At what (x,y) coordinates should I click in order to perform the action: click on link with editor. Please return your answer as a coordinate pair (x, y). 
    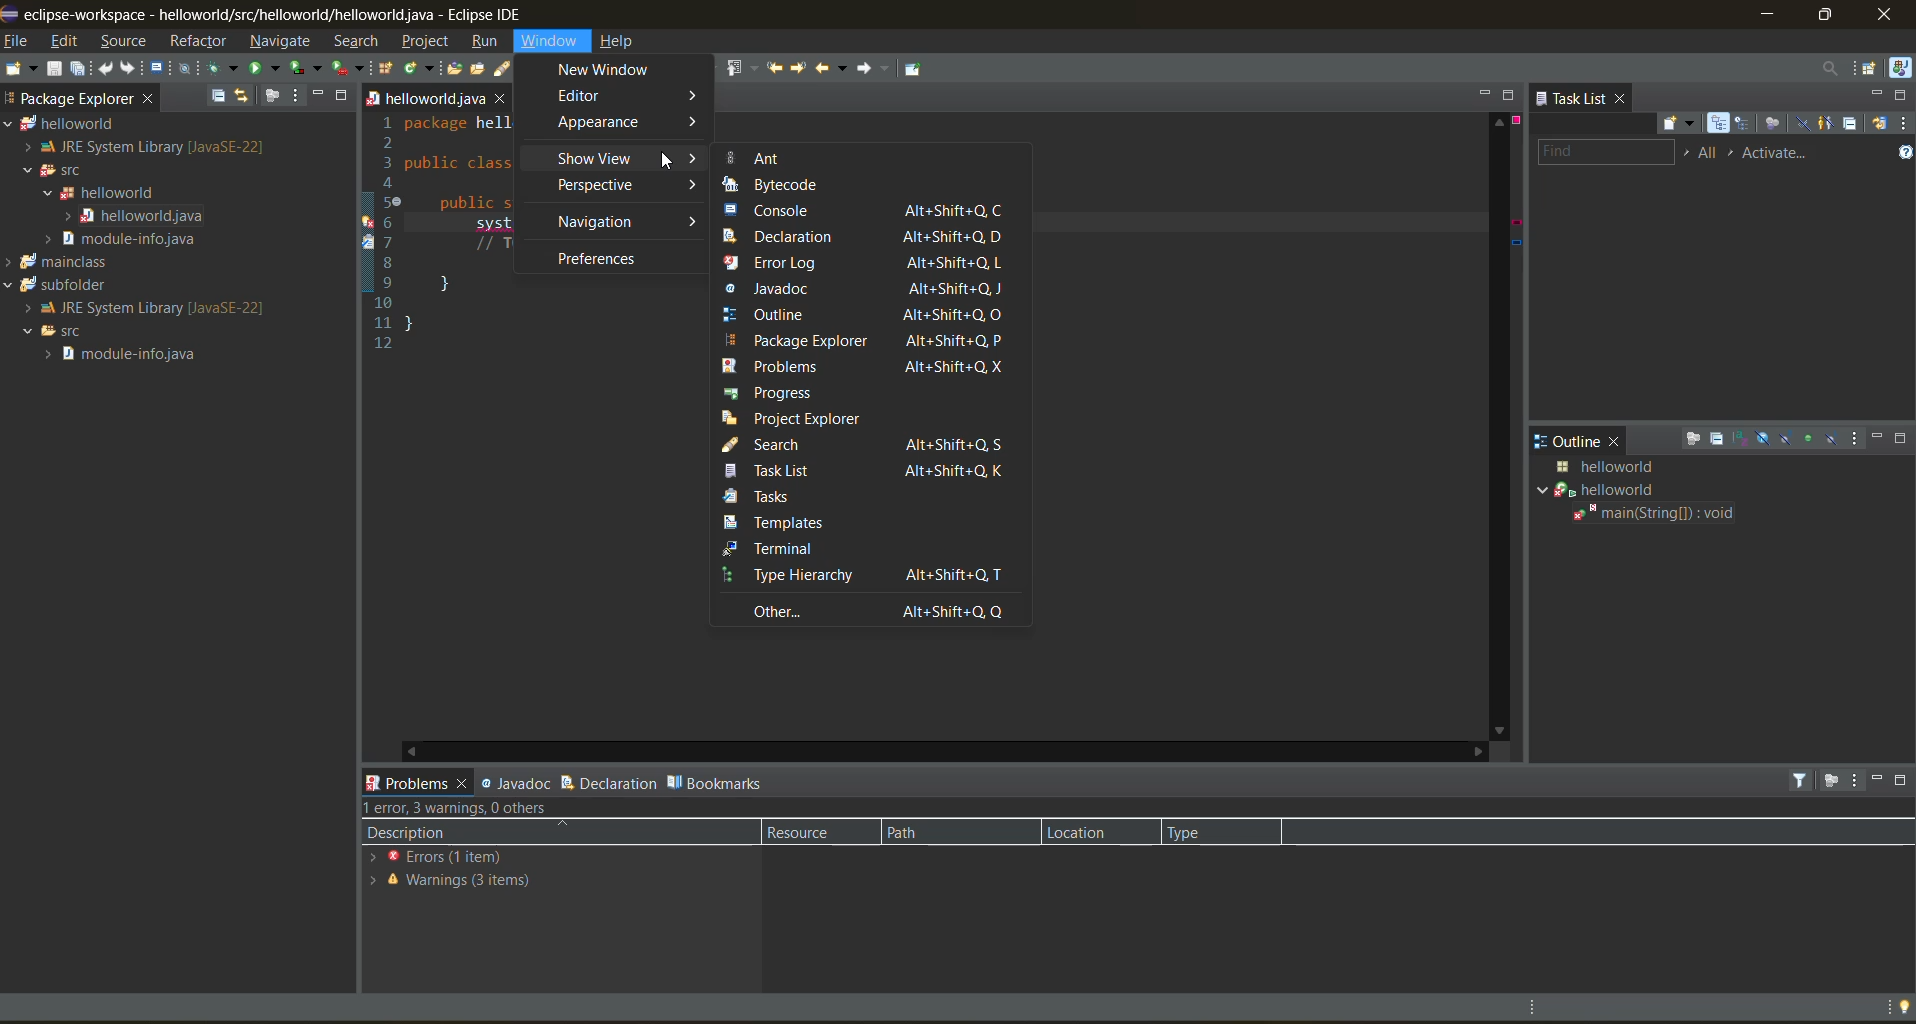
    Looking at the image, I should click on (246, 97).